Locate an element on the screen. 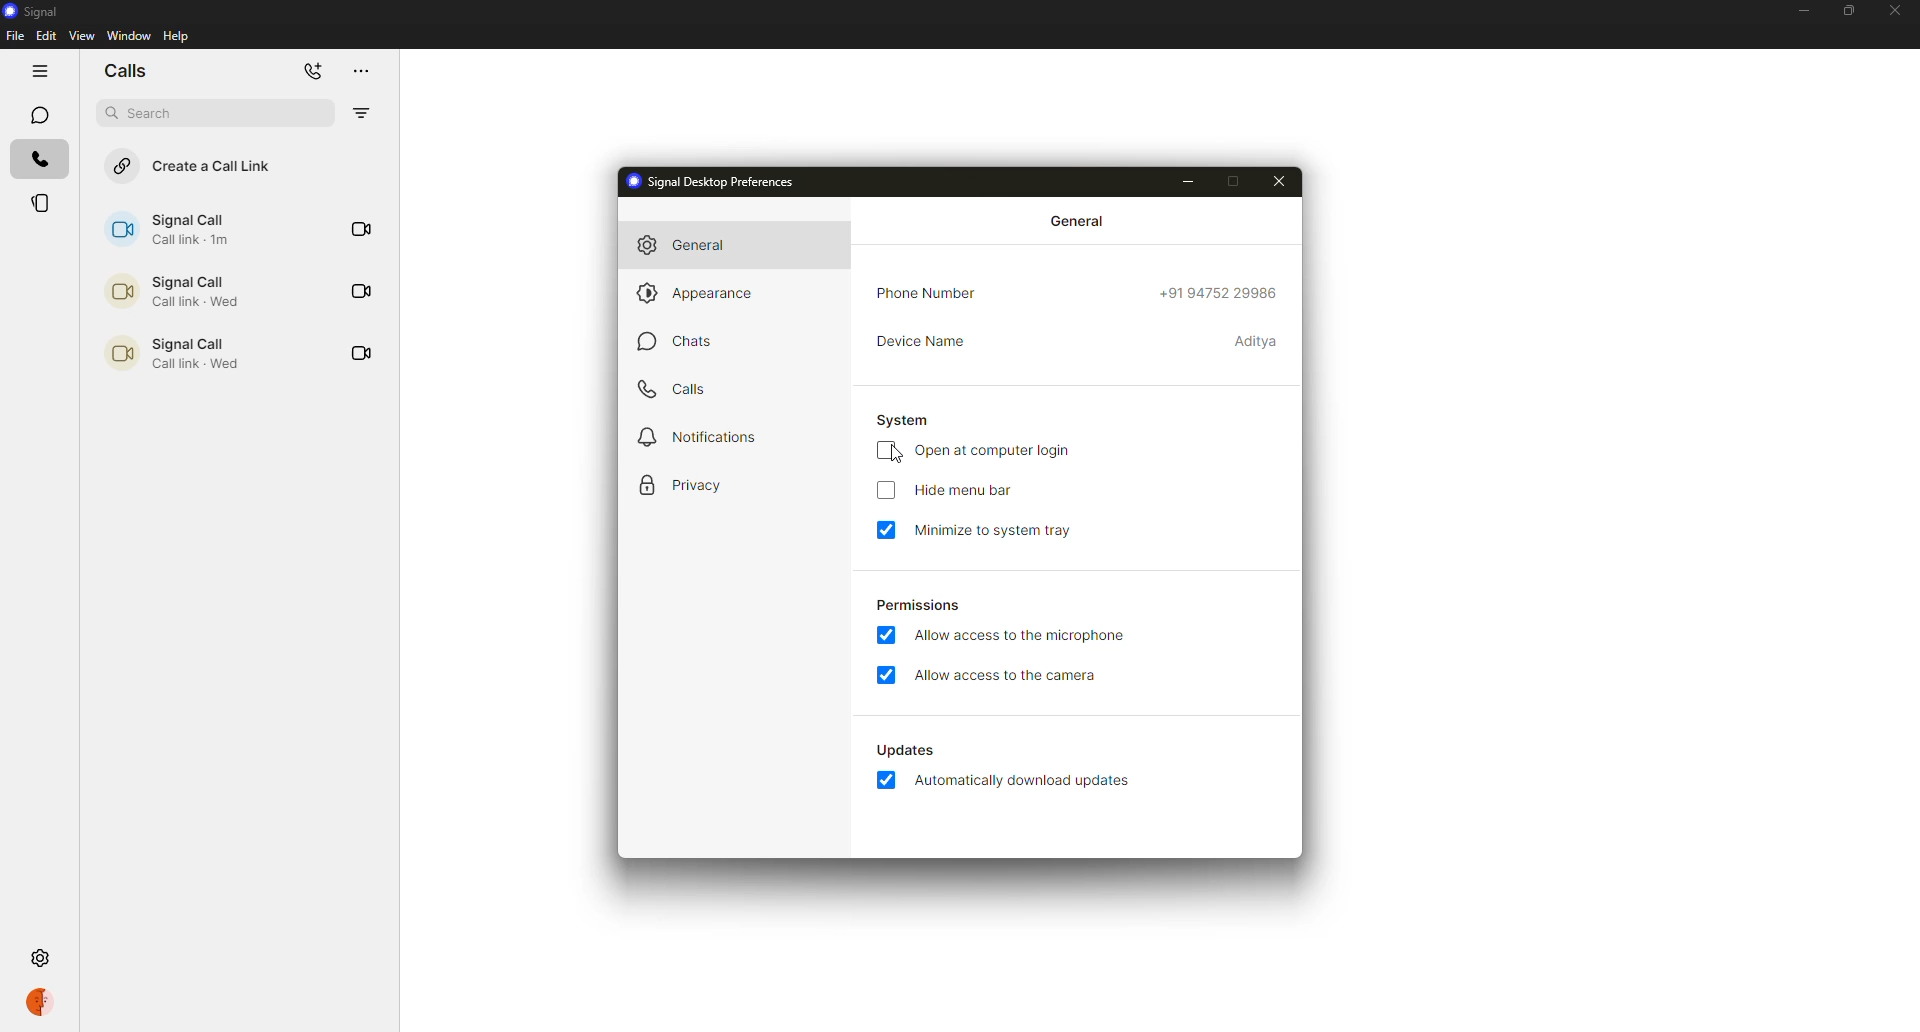 The height and width of the screenshot is (1032, 1920). hide menu bar is located at coordinates (966, 491).